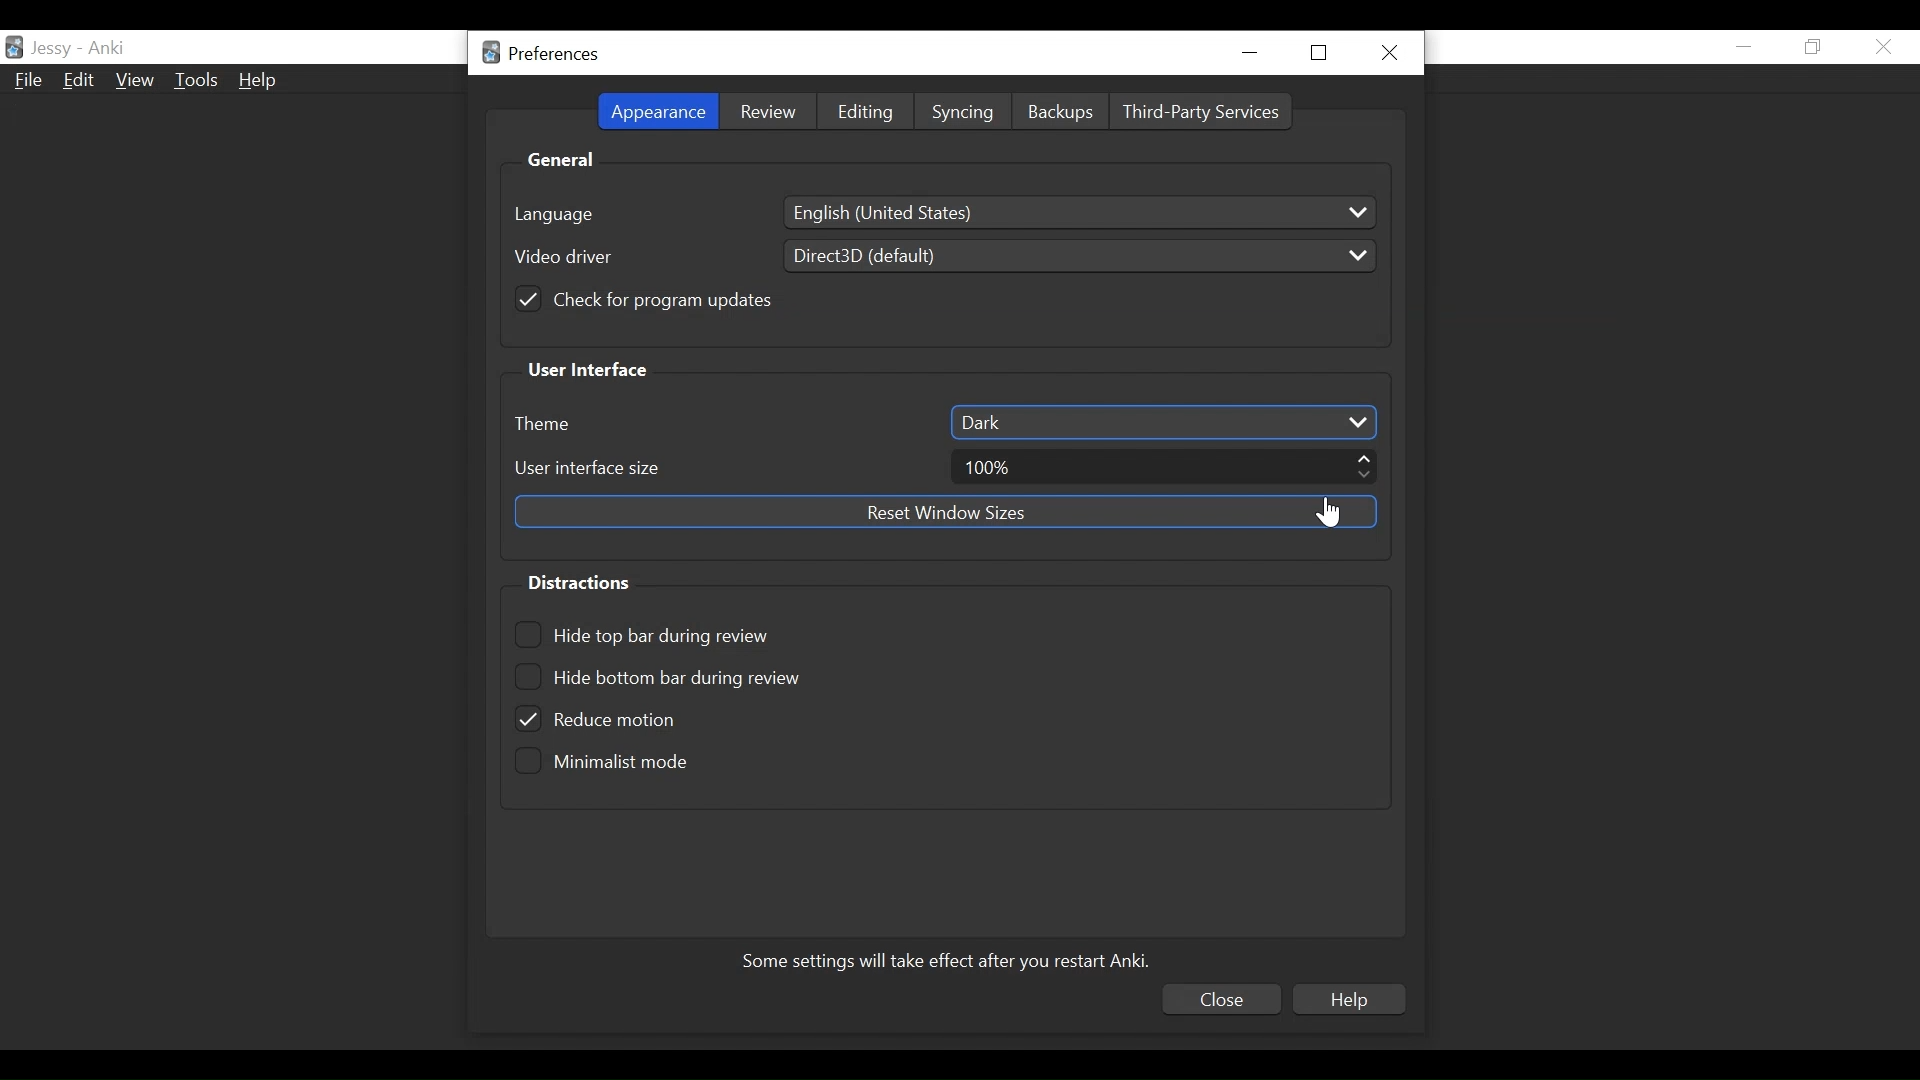 Image resolution: width=1920 pixels, height=1080 pixels. What do you see at coordinates (541, 55) in the screenshot?
I see `Preferences` at bounding box center [541, 55].